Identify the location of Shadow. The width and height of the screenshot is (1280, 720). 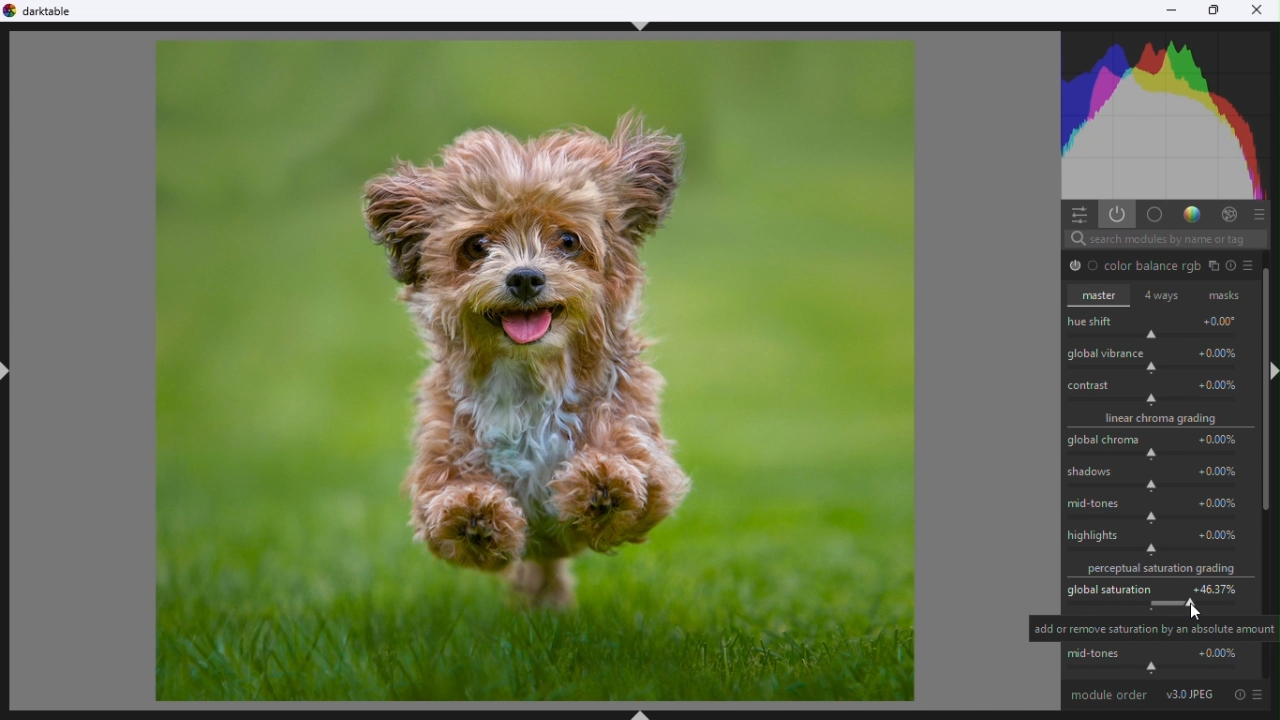
(1162, 478).